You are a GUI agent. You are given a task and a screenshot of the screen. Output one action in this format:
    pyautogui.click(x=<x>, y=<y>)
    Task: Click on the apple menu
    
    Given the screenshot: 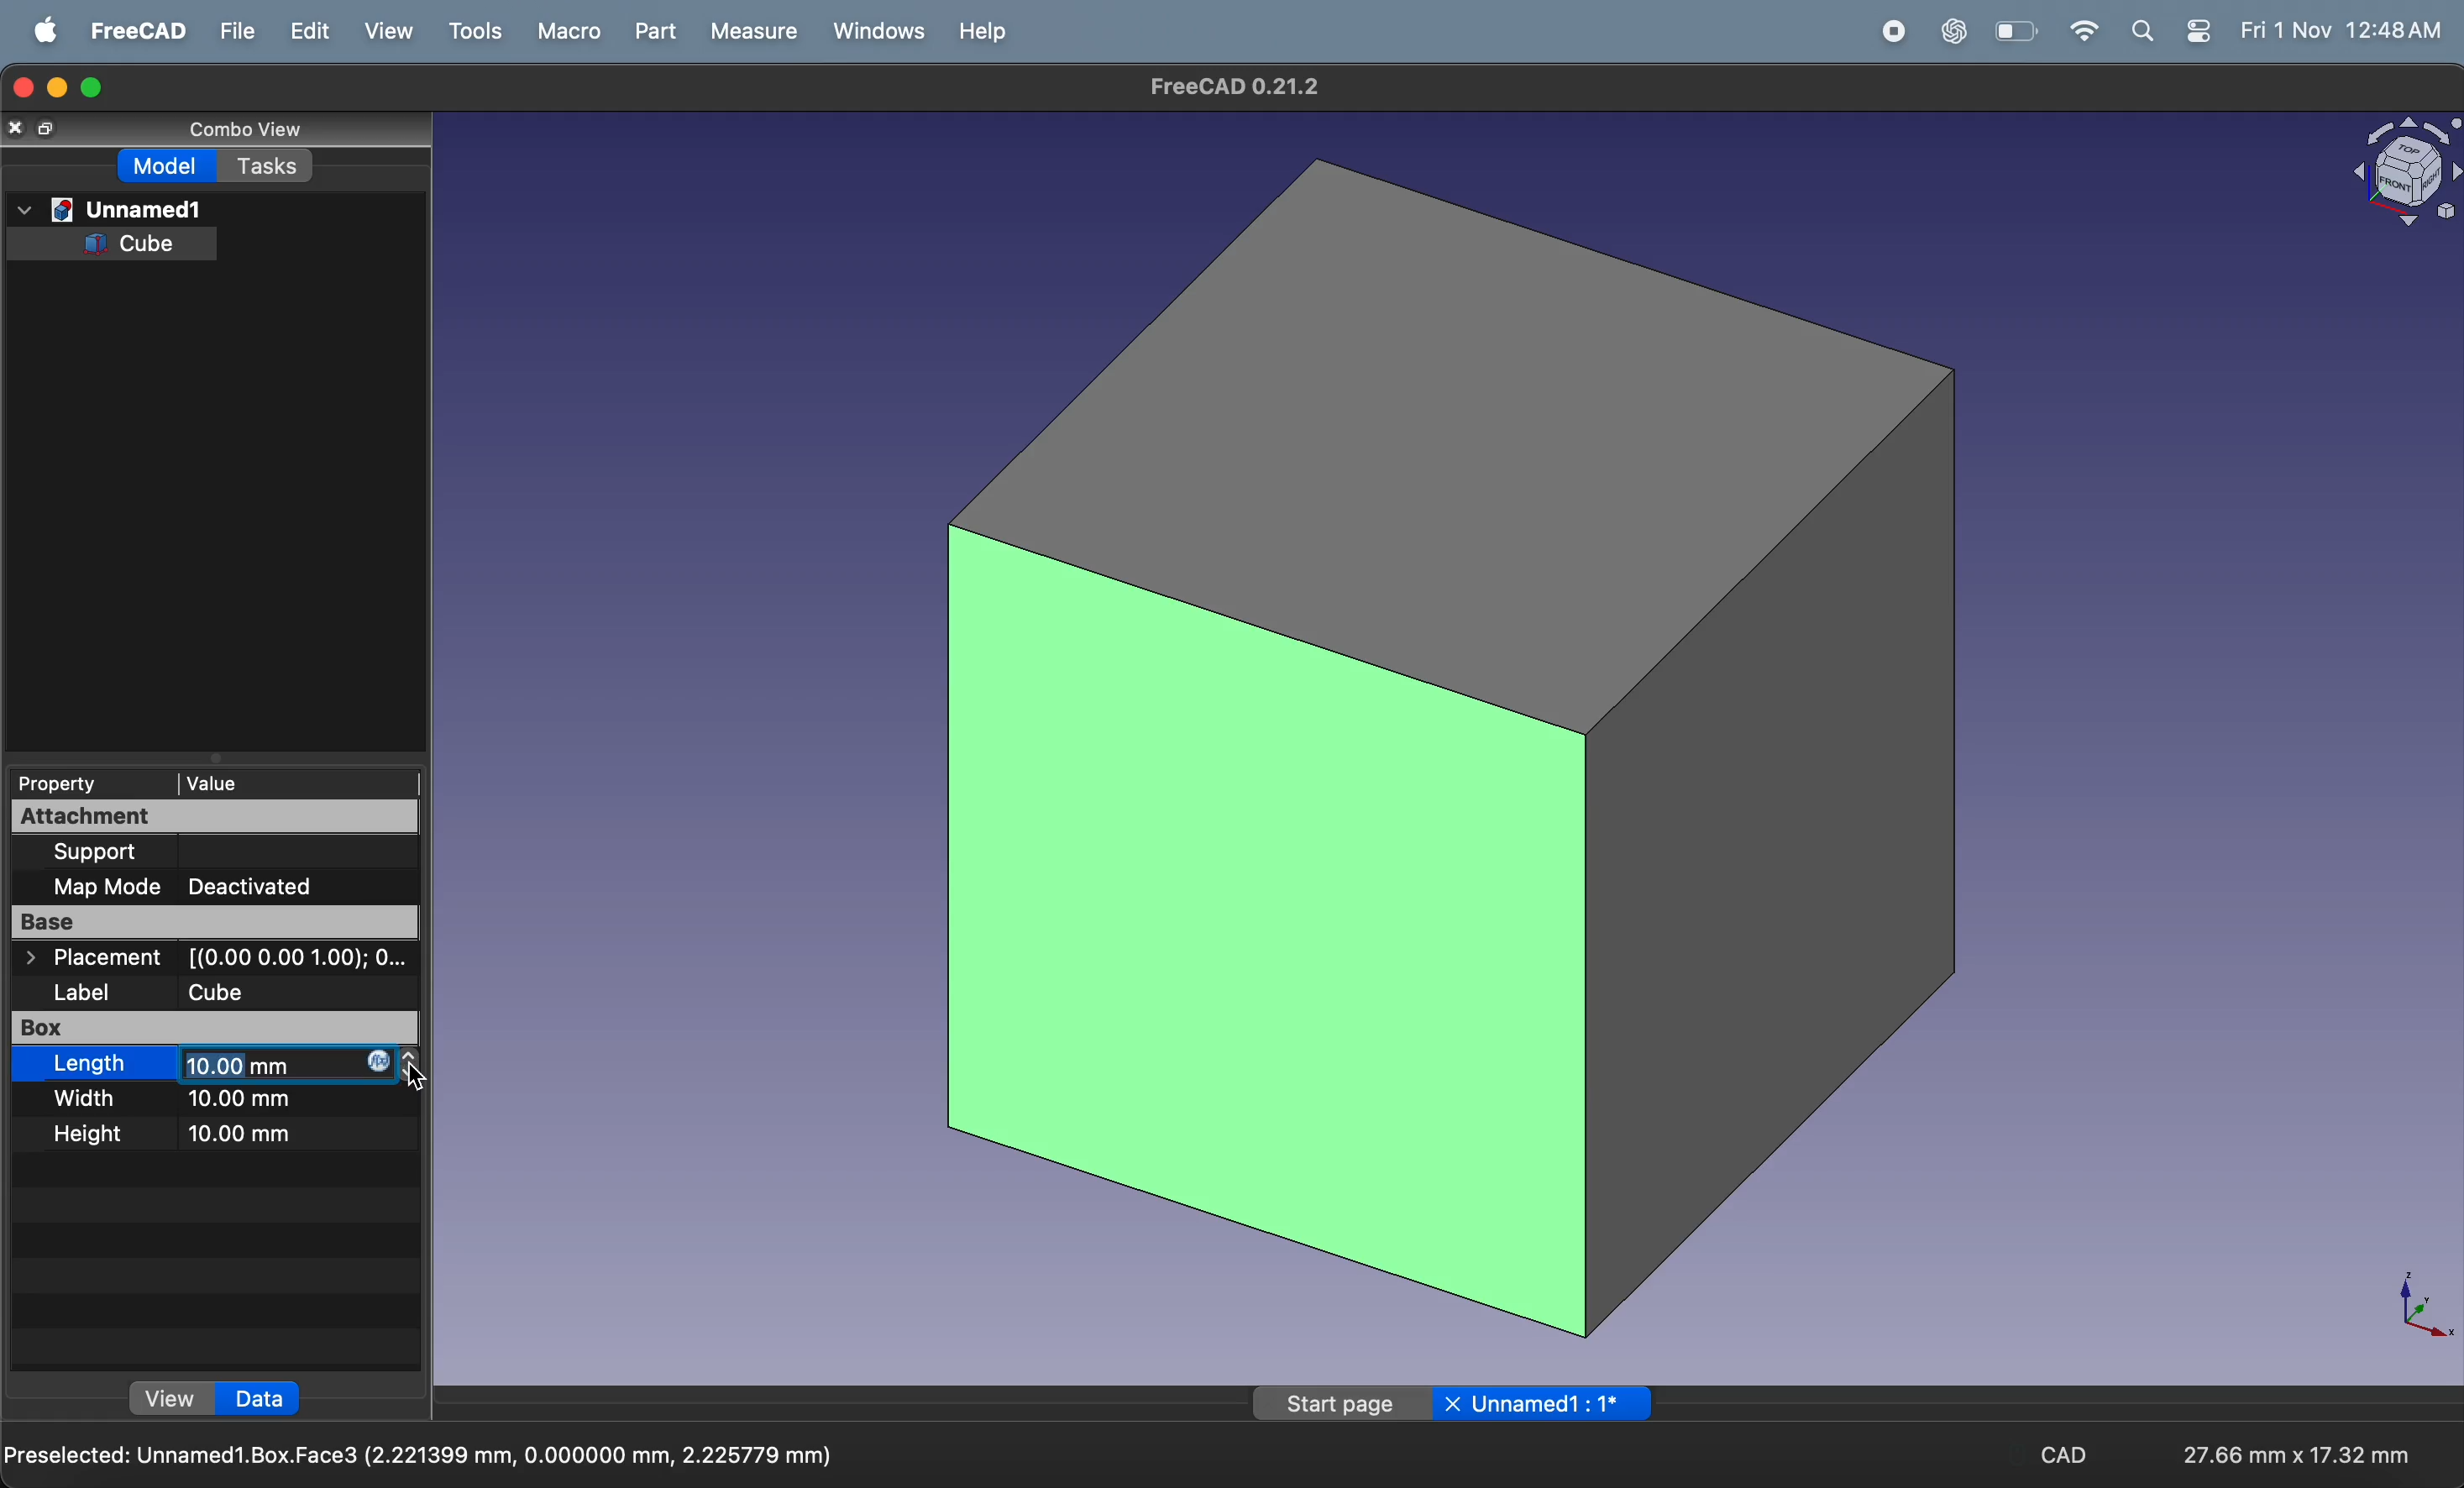 What is the action you would take?
    pyautogui.click(x=42, y=30)
    